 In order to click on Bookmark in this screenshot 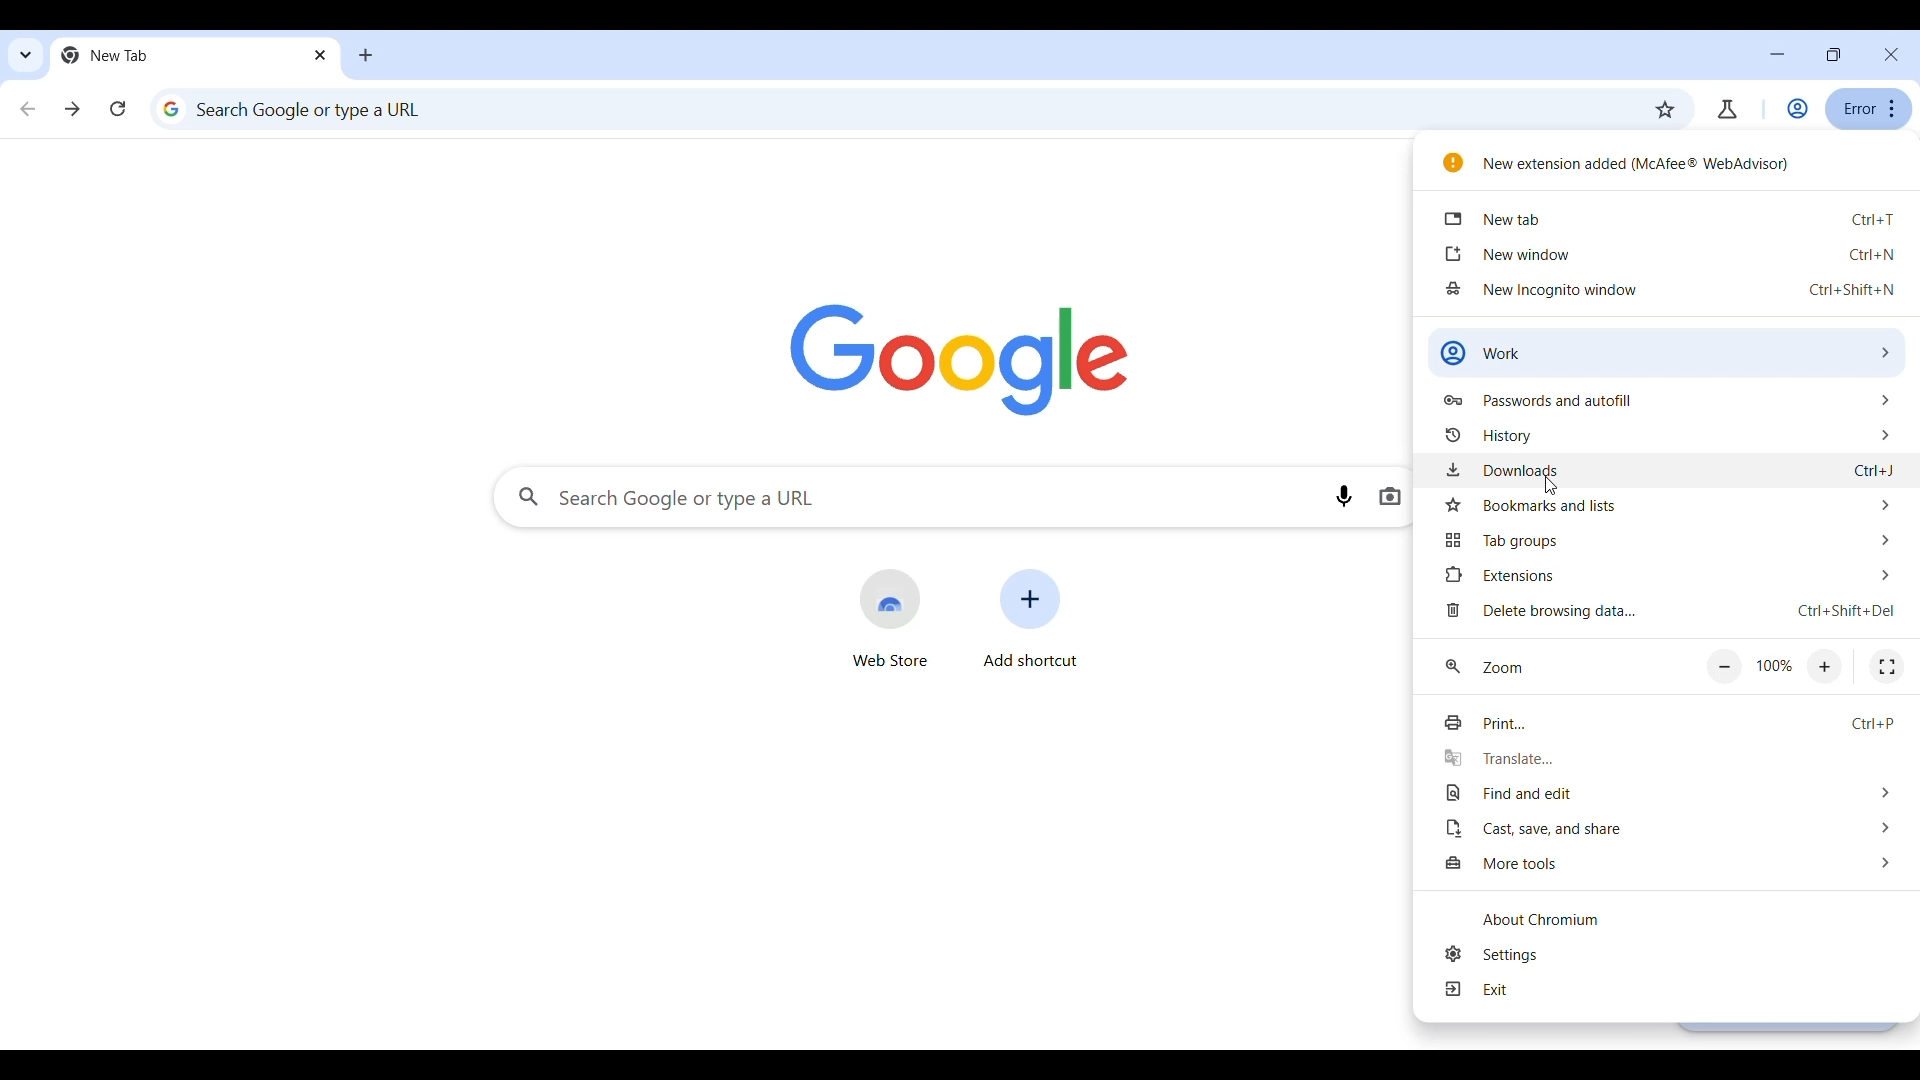, I will do `click(1665, 110)`.